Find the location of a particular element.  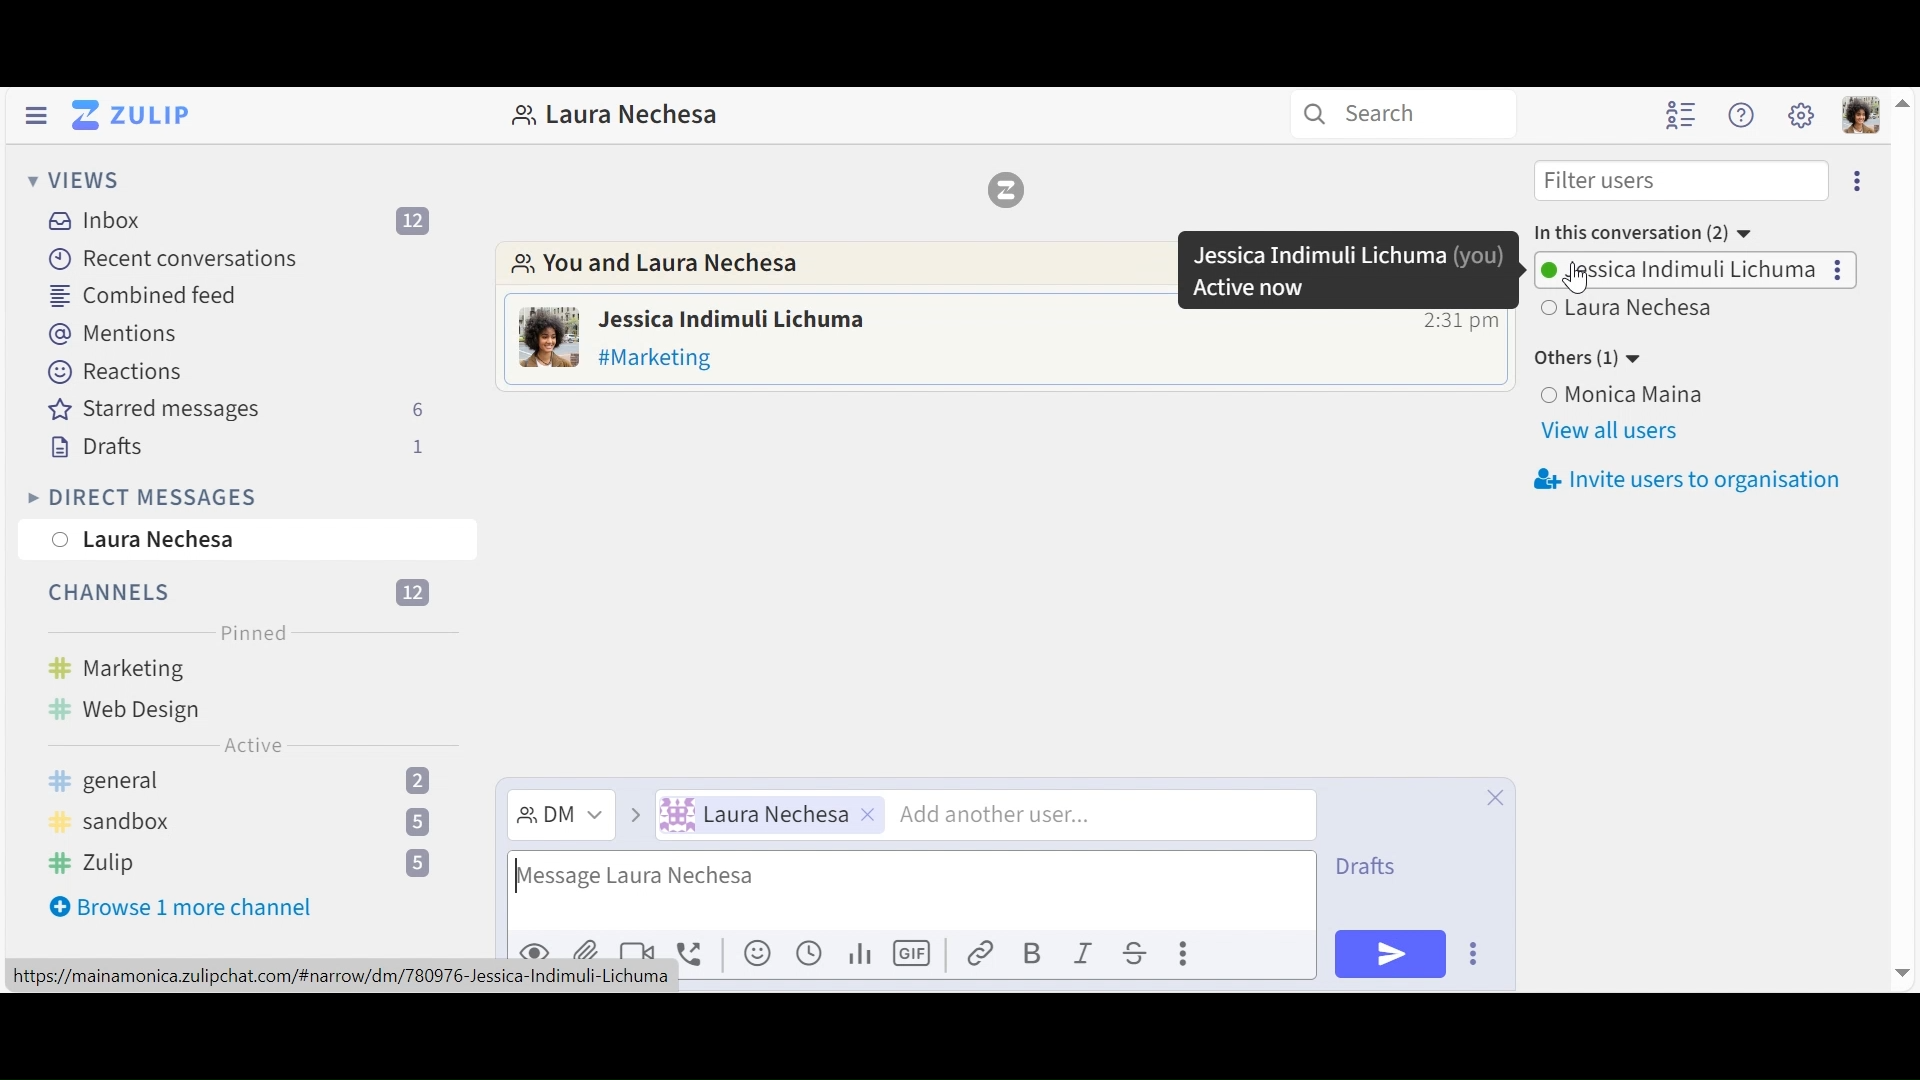

more options is located at coordinates (1858, 186).